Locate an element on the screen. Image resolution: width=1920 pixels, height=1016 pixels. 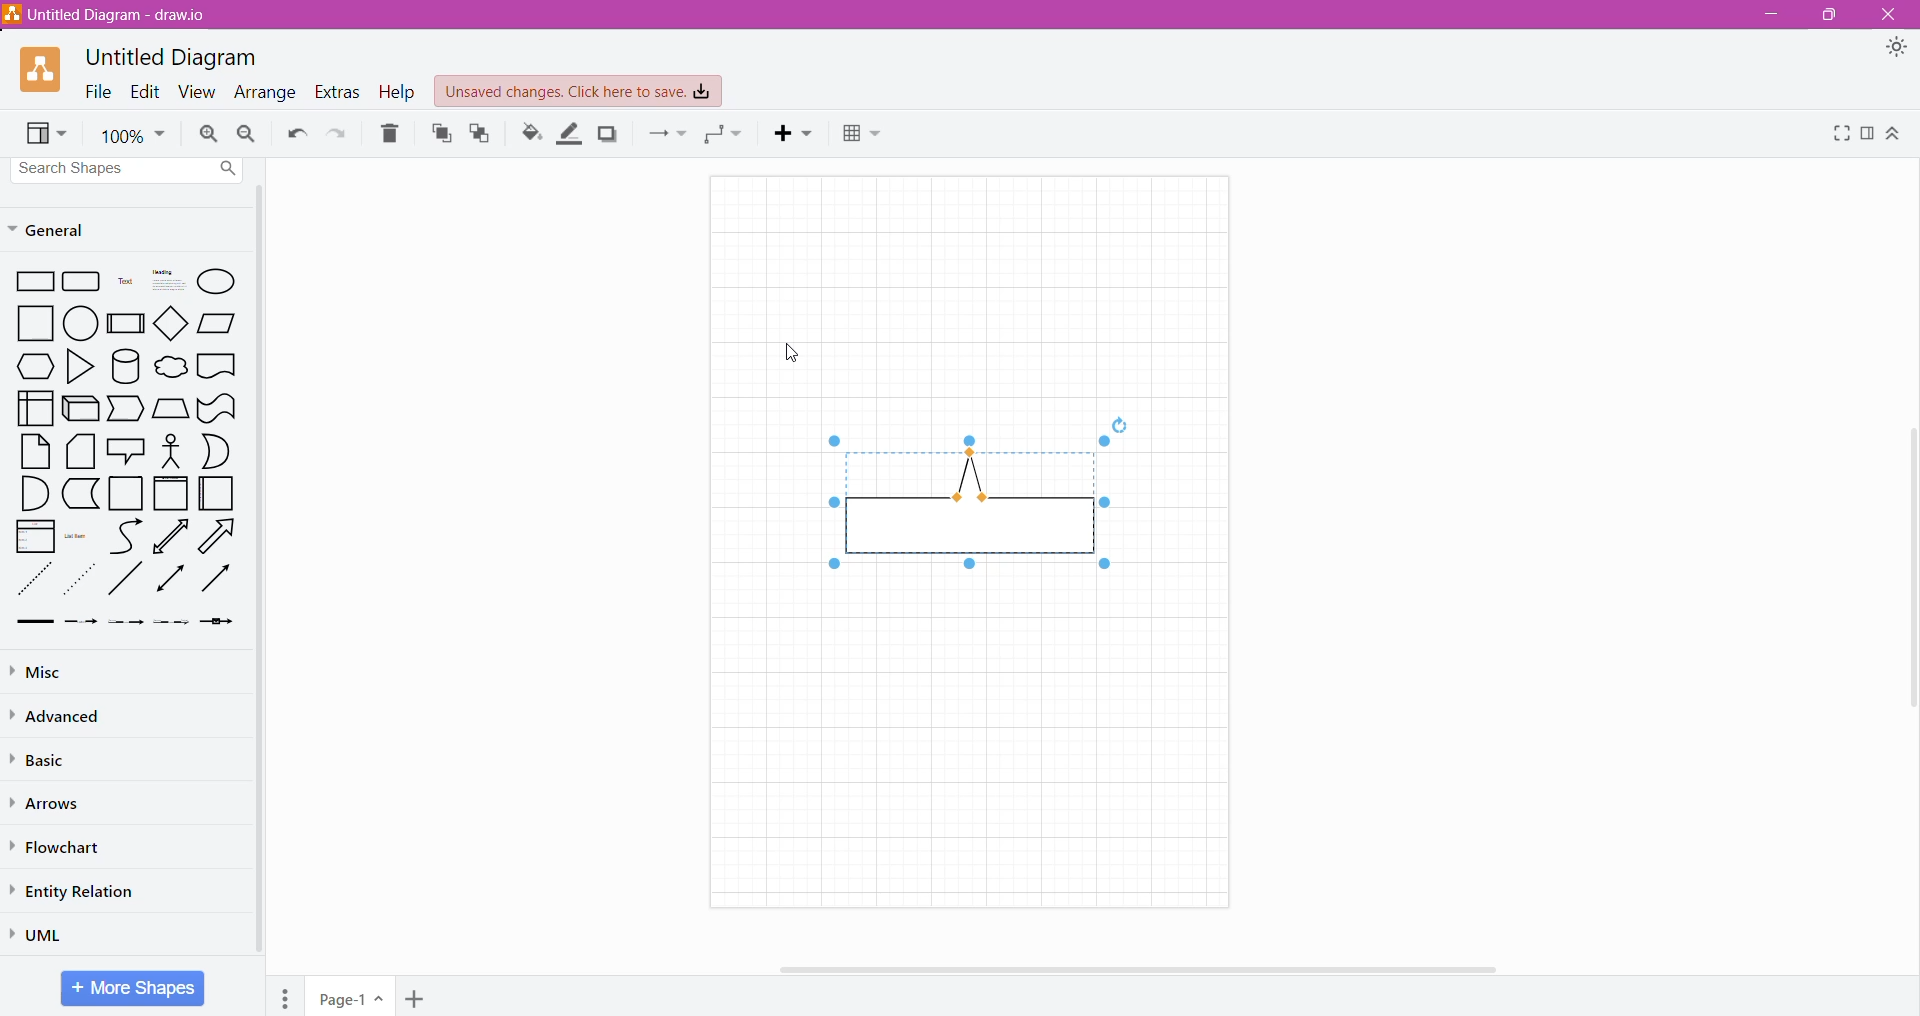
Thick line is located at coordinates (35, 623).